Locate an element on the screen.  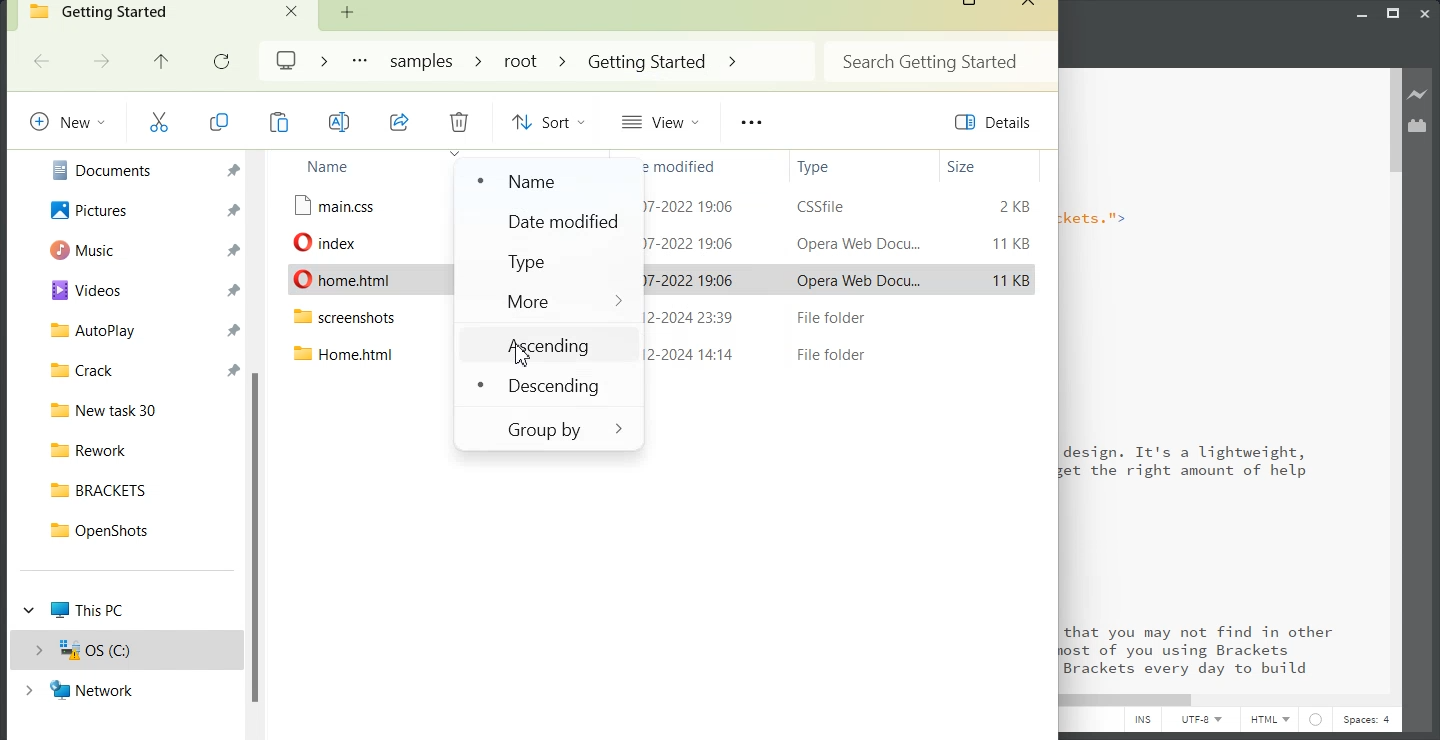
Videos is located at coordinates (138, 291).